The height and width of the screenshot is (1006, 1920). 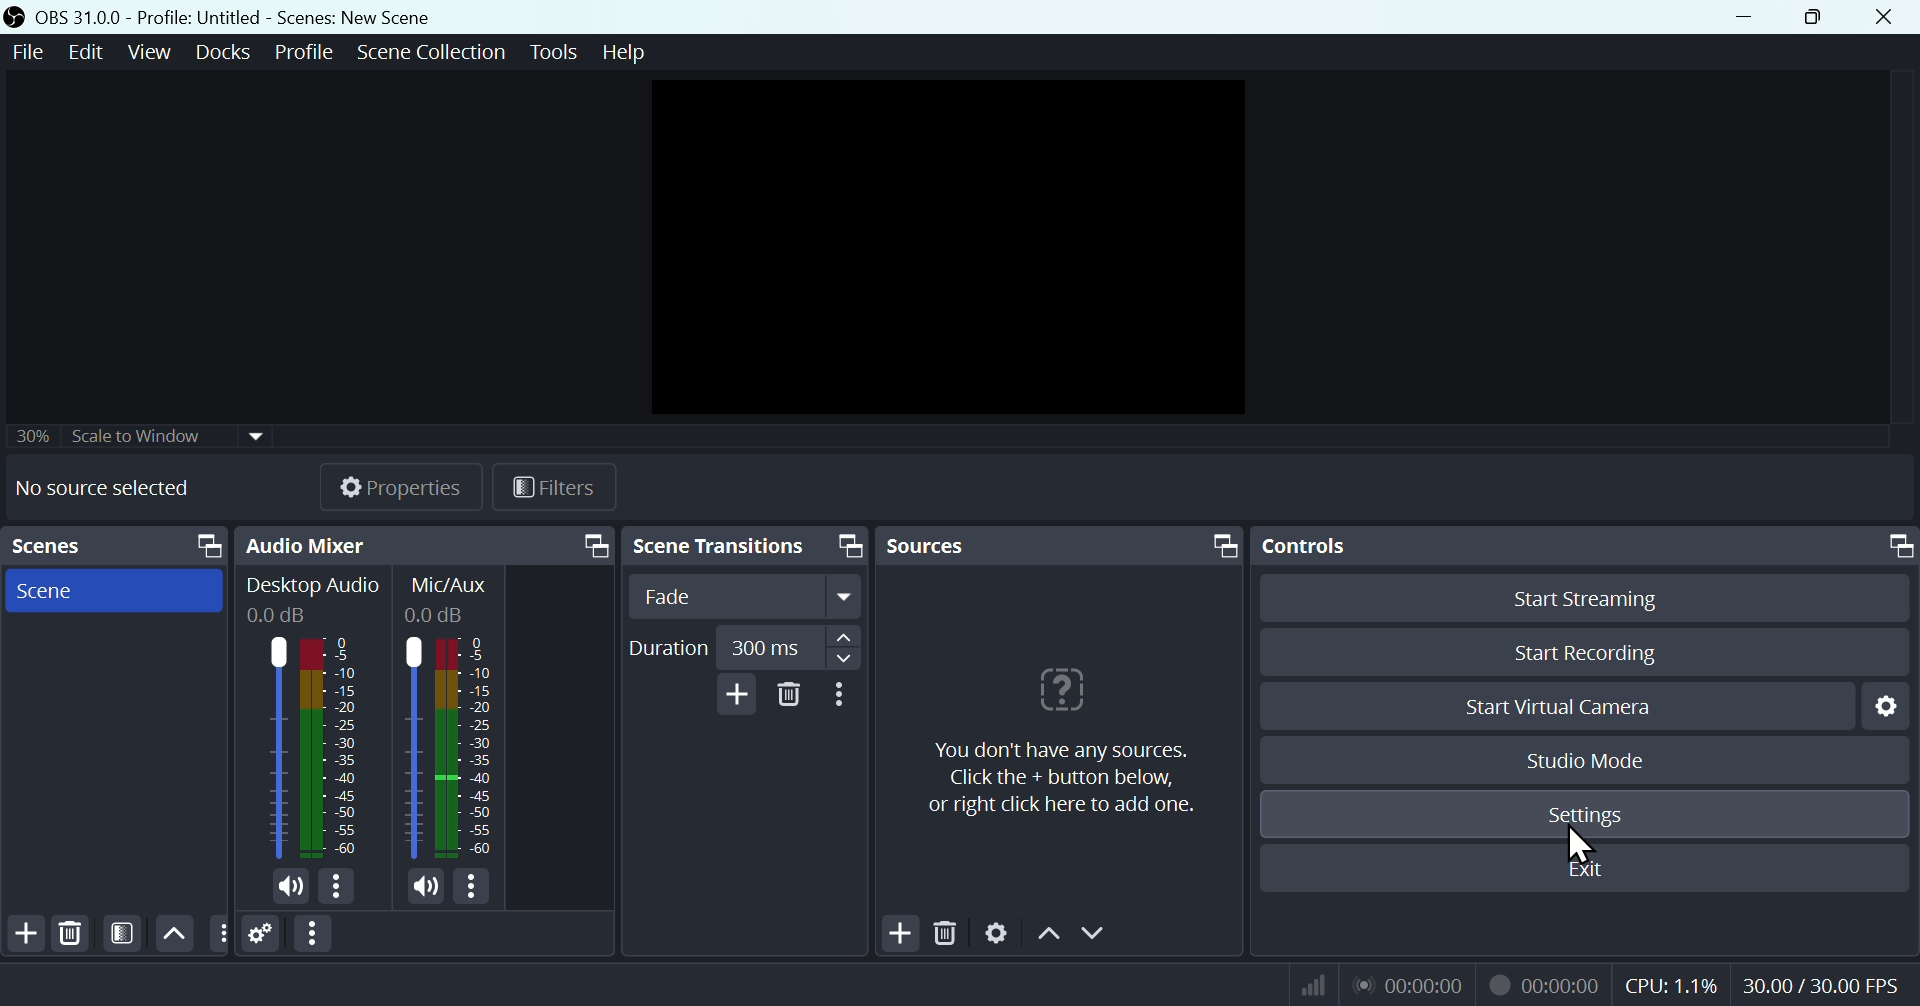 What do you see at coordinates (98, 489) in the screenshot?
I see `No sorces selected` at bounding box center [98, 489].